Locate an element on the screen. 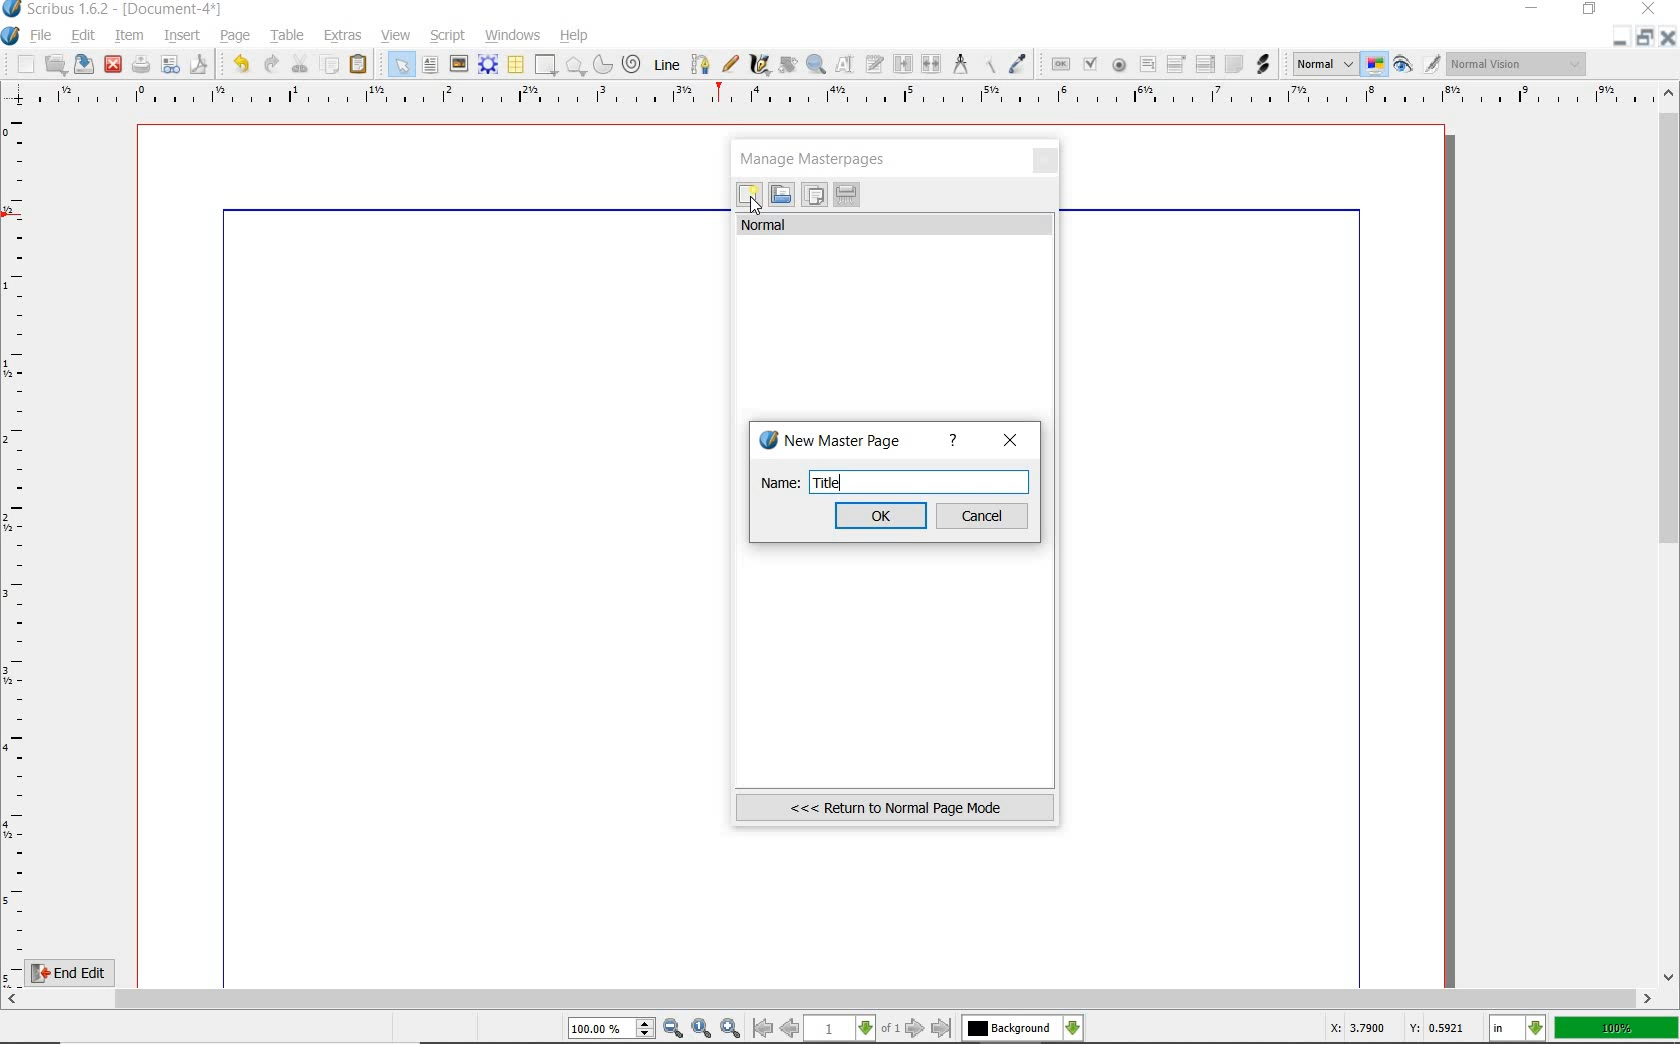  link annotation is located at coordinates (1263, 63).